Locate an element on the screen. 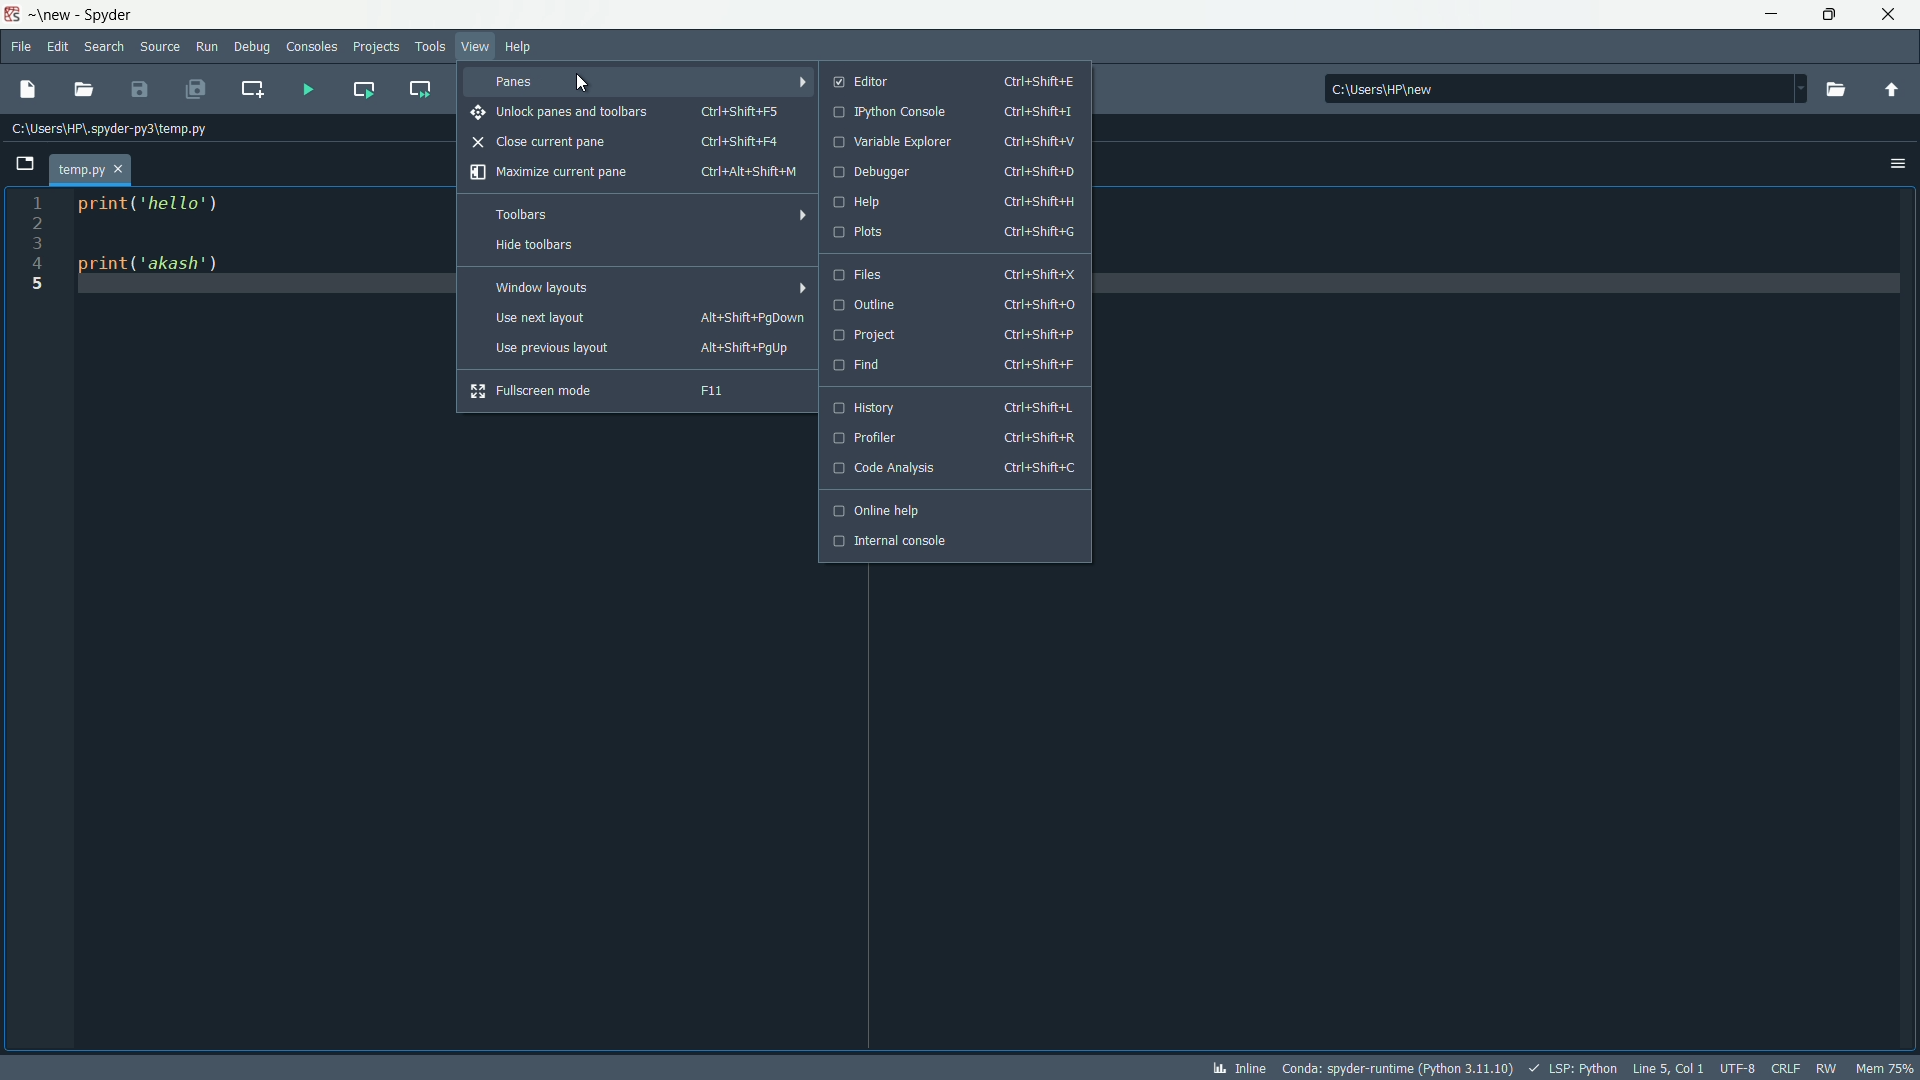 This screenshot has height=1080, width=1920. IPython console is located at coordinates (955, 113).